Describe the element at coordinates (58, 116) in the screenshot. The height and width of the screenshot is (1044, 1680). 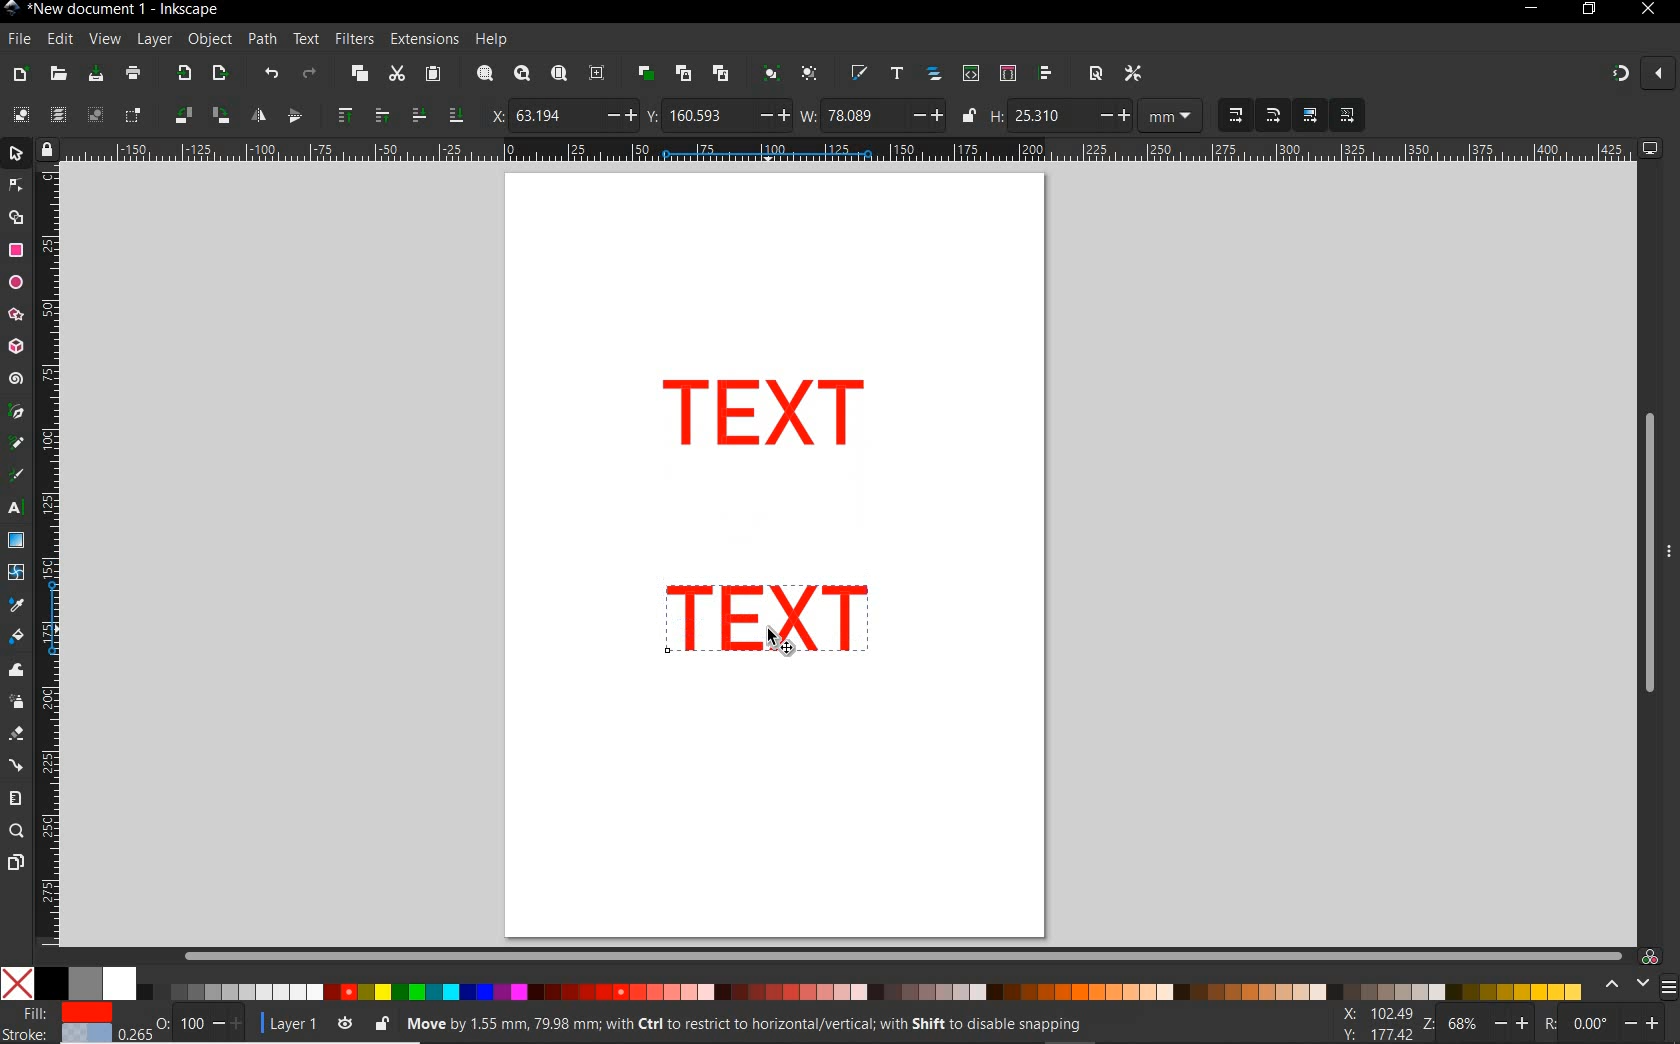
I see `select all in all layers` at that location.